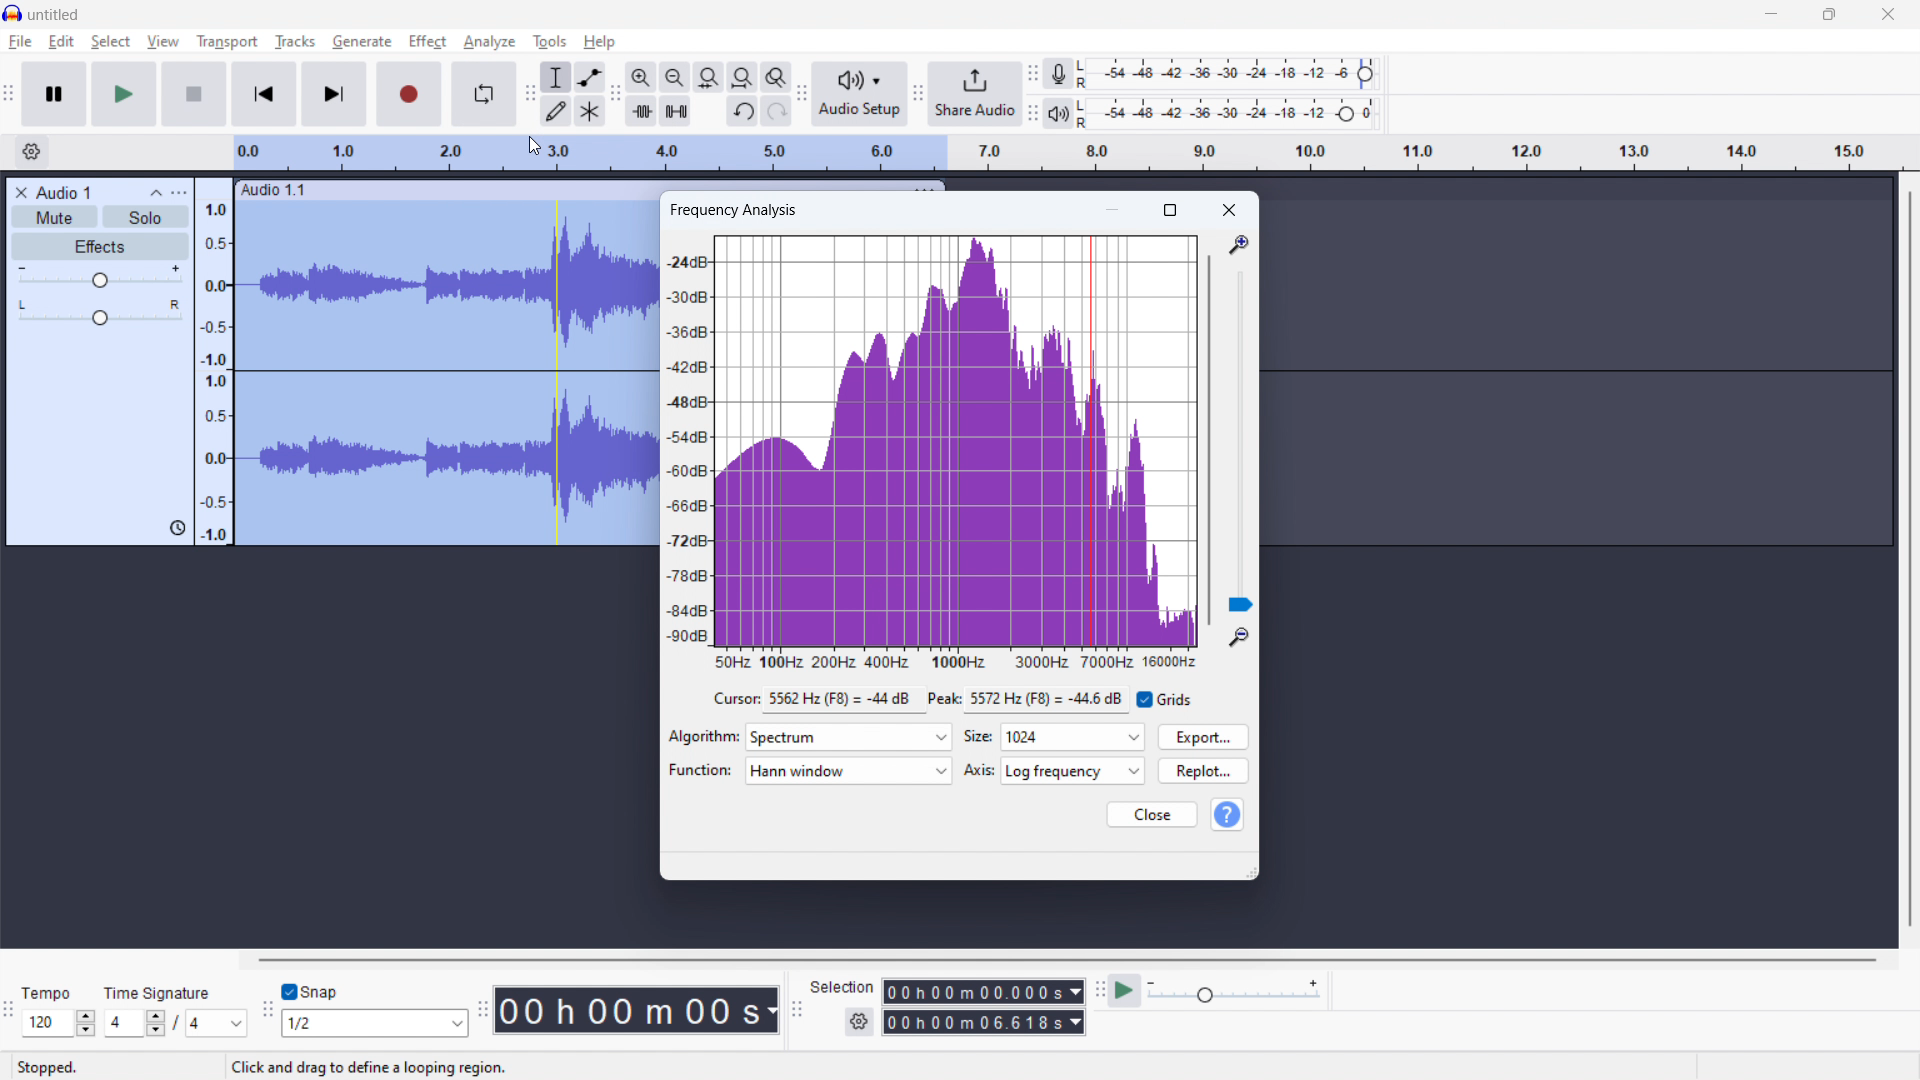 The width and height of the screenshot is (1920, 1080). Describe the element at coordinates (1241, 441) in the screenshot. I see `slide up to zoom` at that location.